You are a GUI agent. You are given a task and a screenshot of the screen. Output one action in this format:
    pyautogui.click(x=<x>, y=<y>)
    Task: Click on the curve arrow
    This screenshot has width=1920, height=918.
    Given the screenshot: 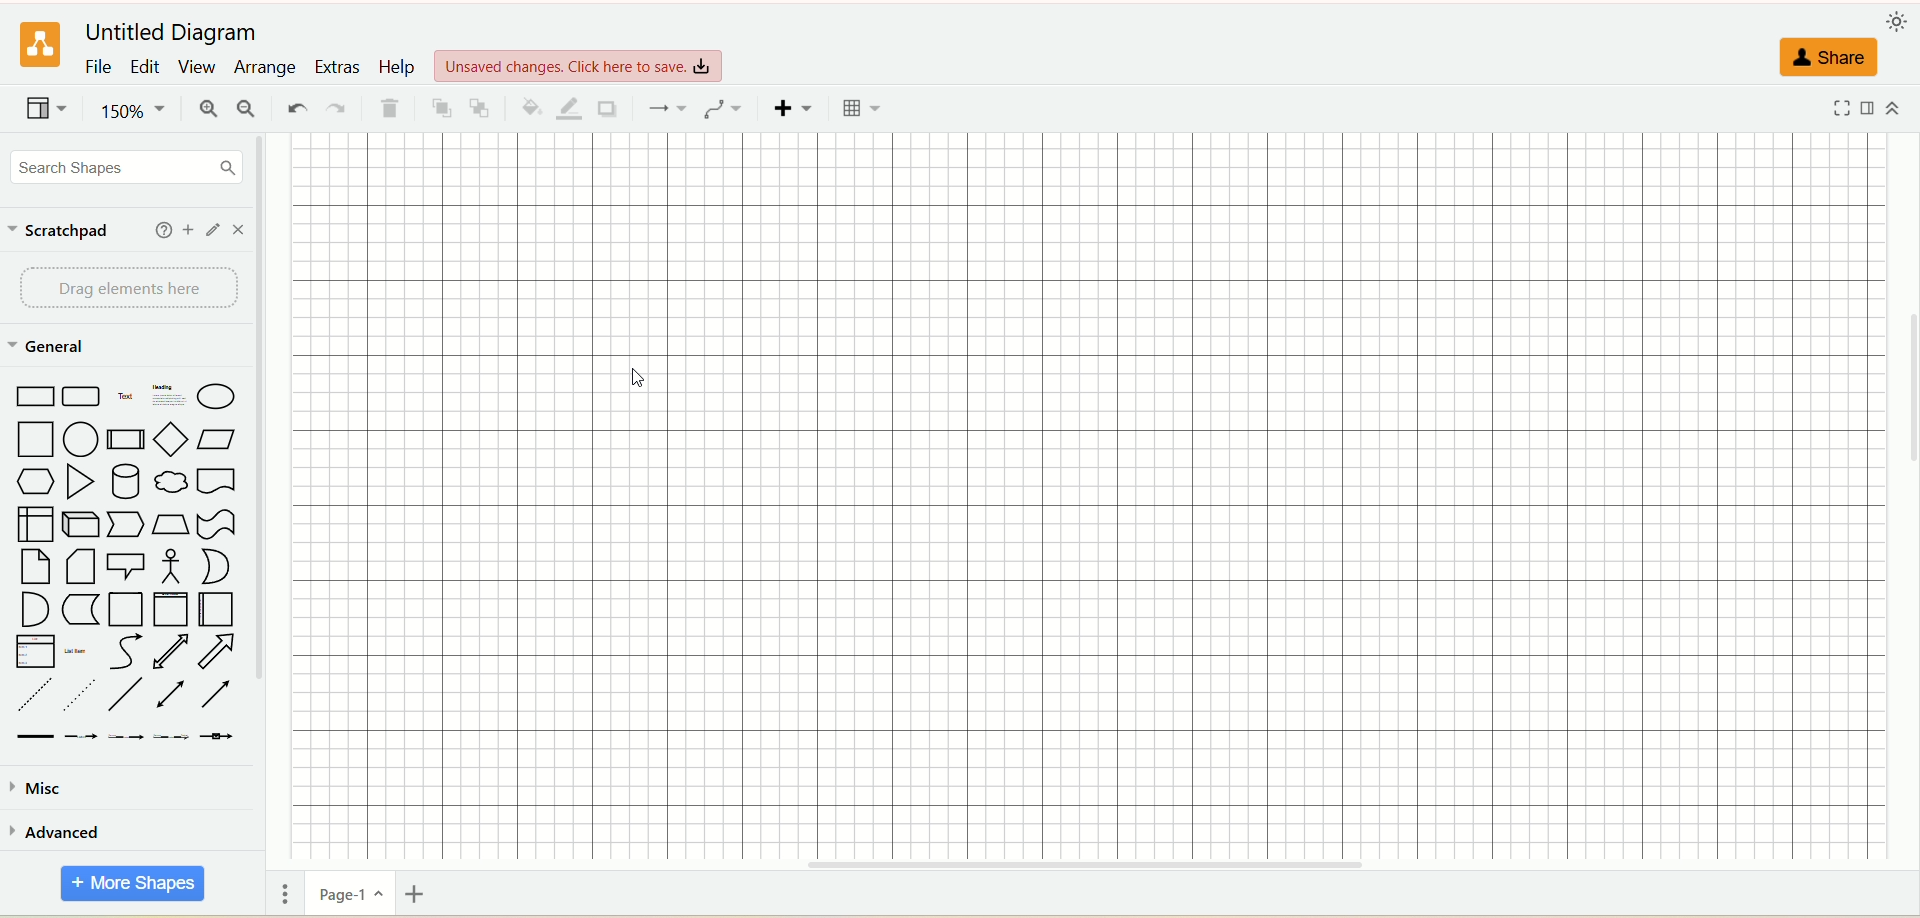 What is the action you would take?
    pyautogui.click(x=123, y=652)
    